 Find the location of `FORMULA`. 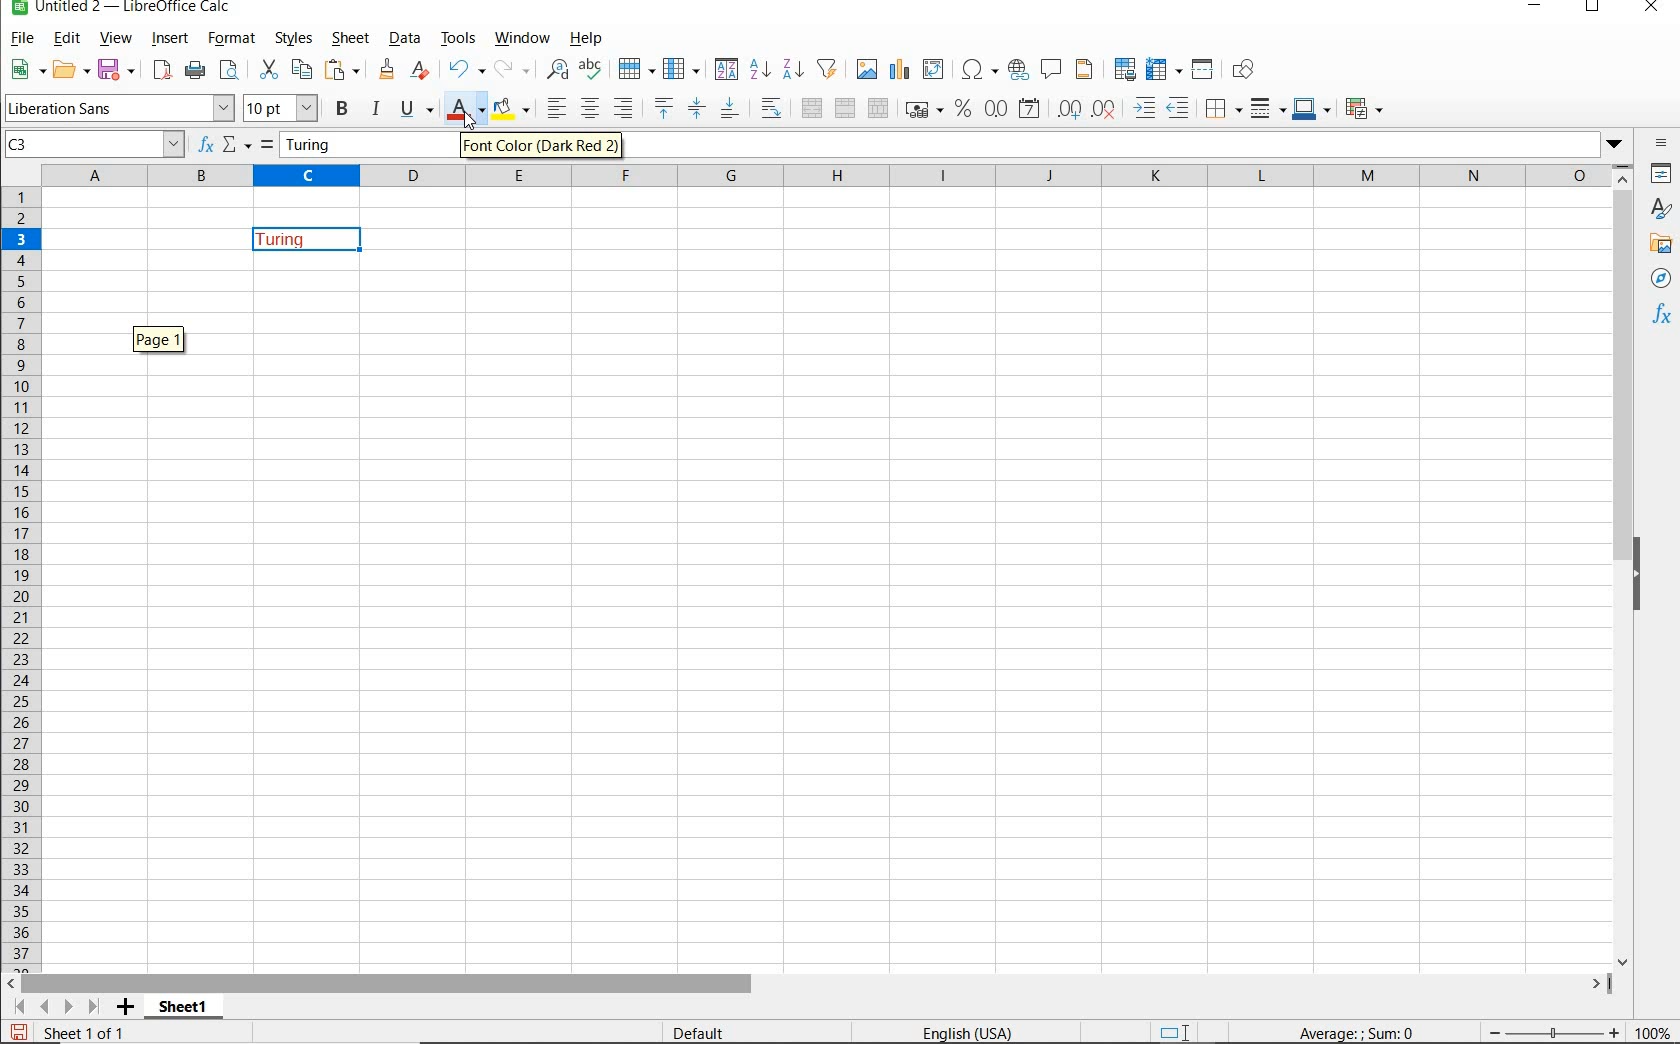

FORMULA is located at coordinates (1355, 1033).